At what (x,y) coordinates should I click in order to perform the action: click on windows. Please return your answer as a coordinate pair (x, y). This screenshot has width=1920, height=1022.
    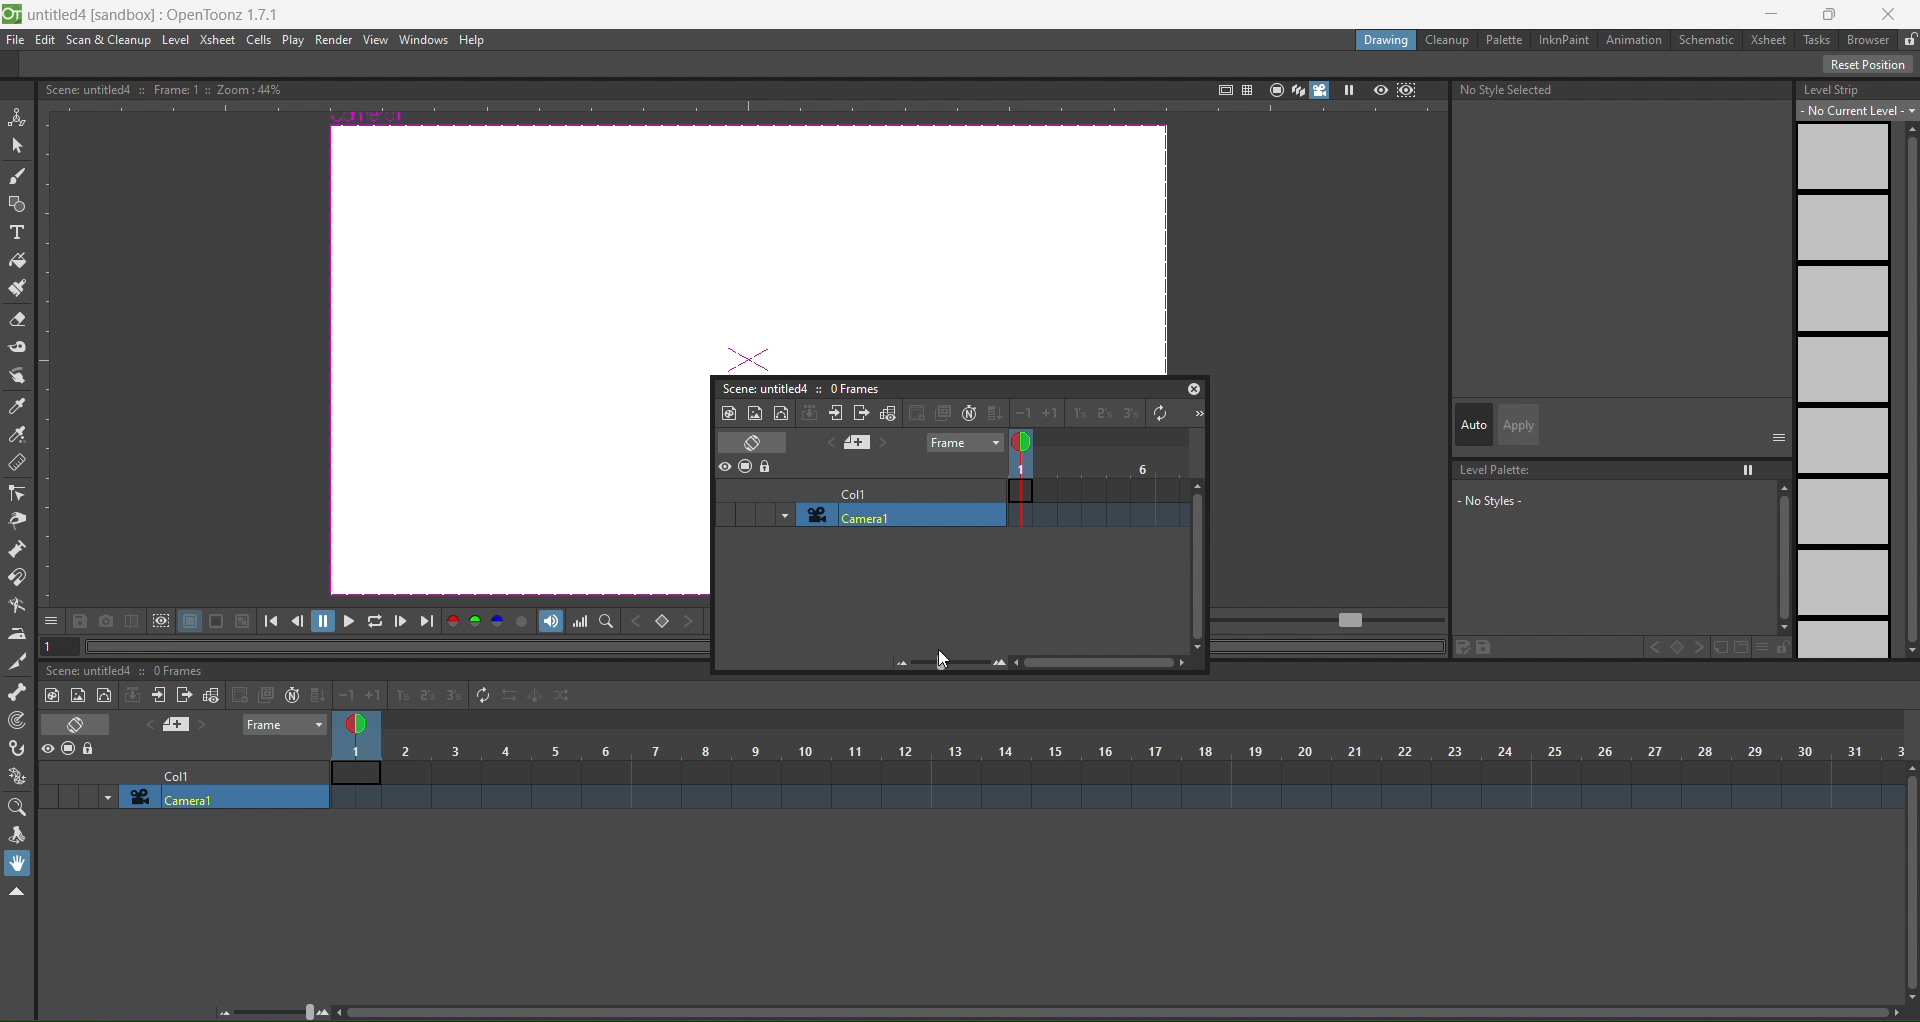
    Looking at the image, I should click on (419, 40).